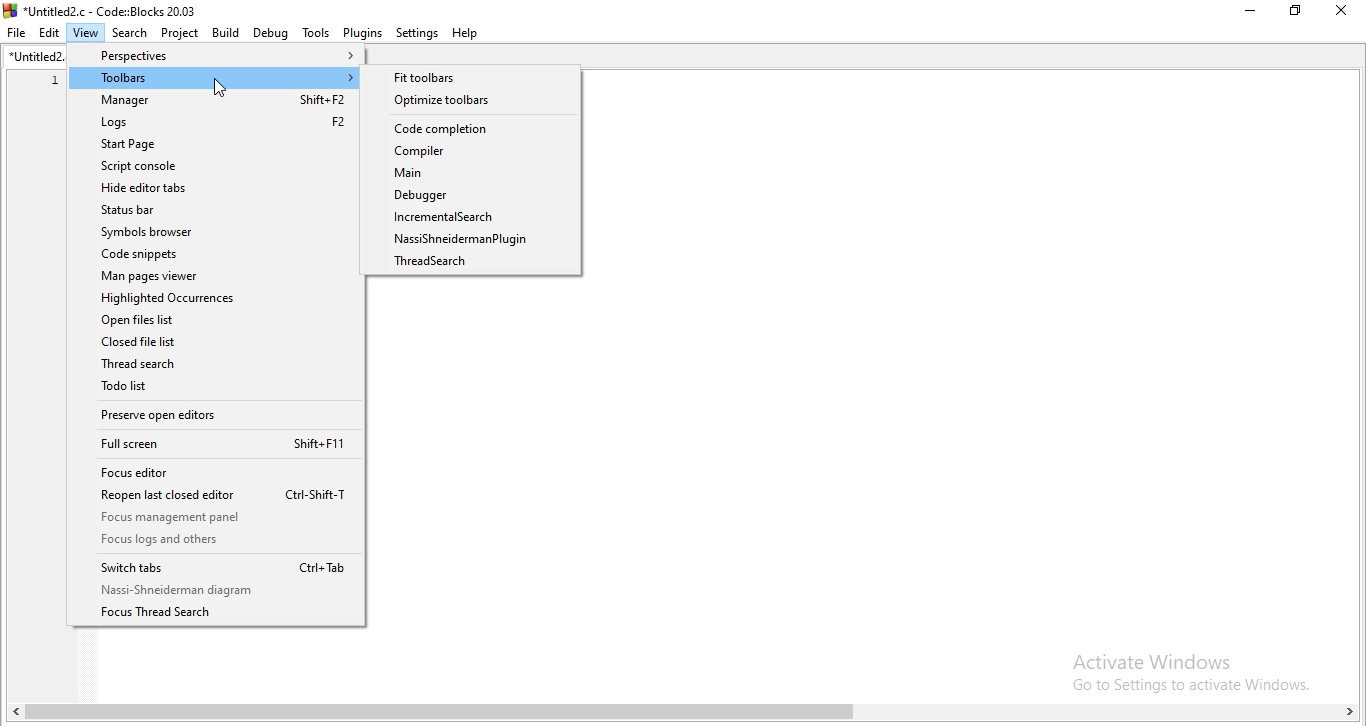 The width and height of the screenshot is (1366, 726). I want to click on line number, so click(54, 166).